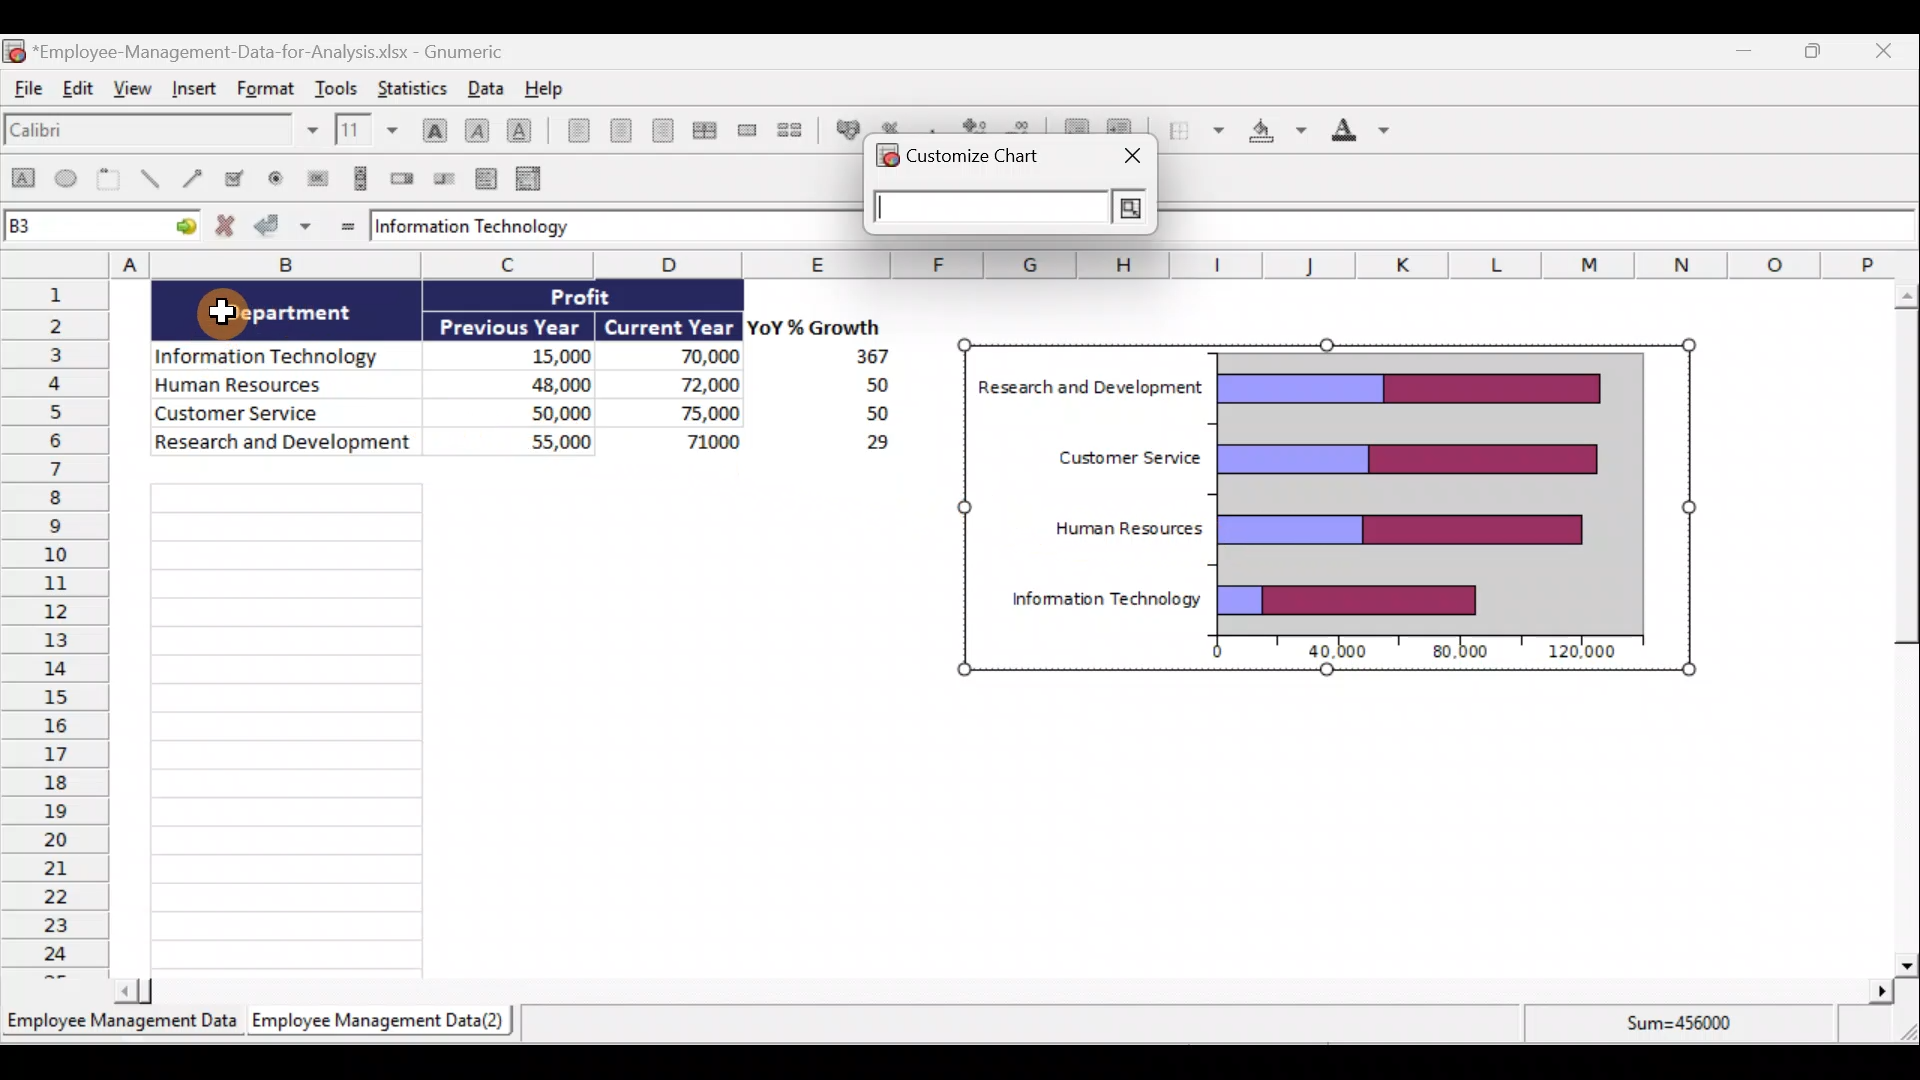  I want to click on Columns, so click(944, 265).